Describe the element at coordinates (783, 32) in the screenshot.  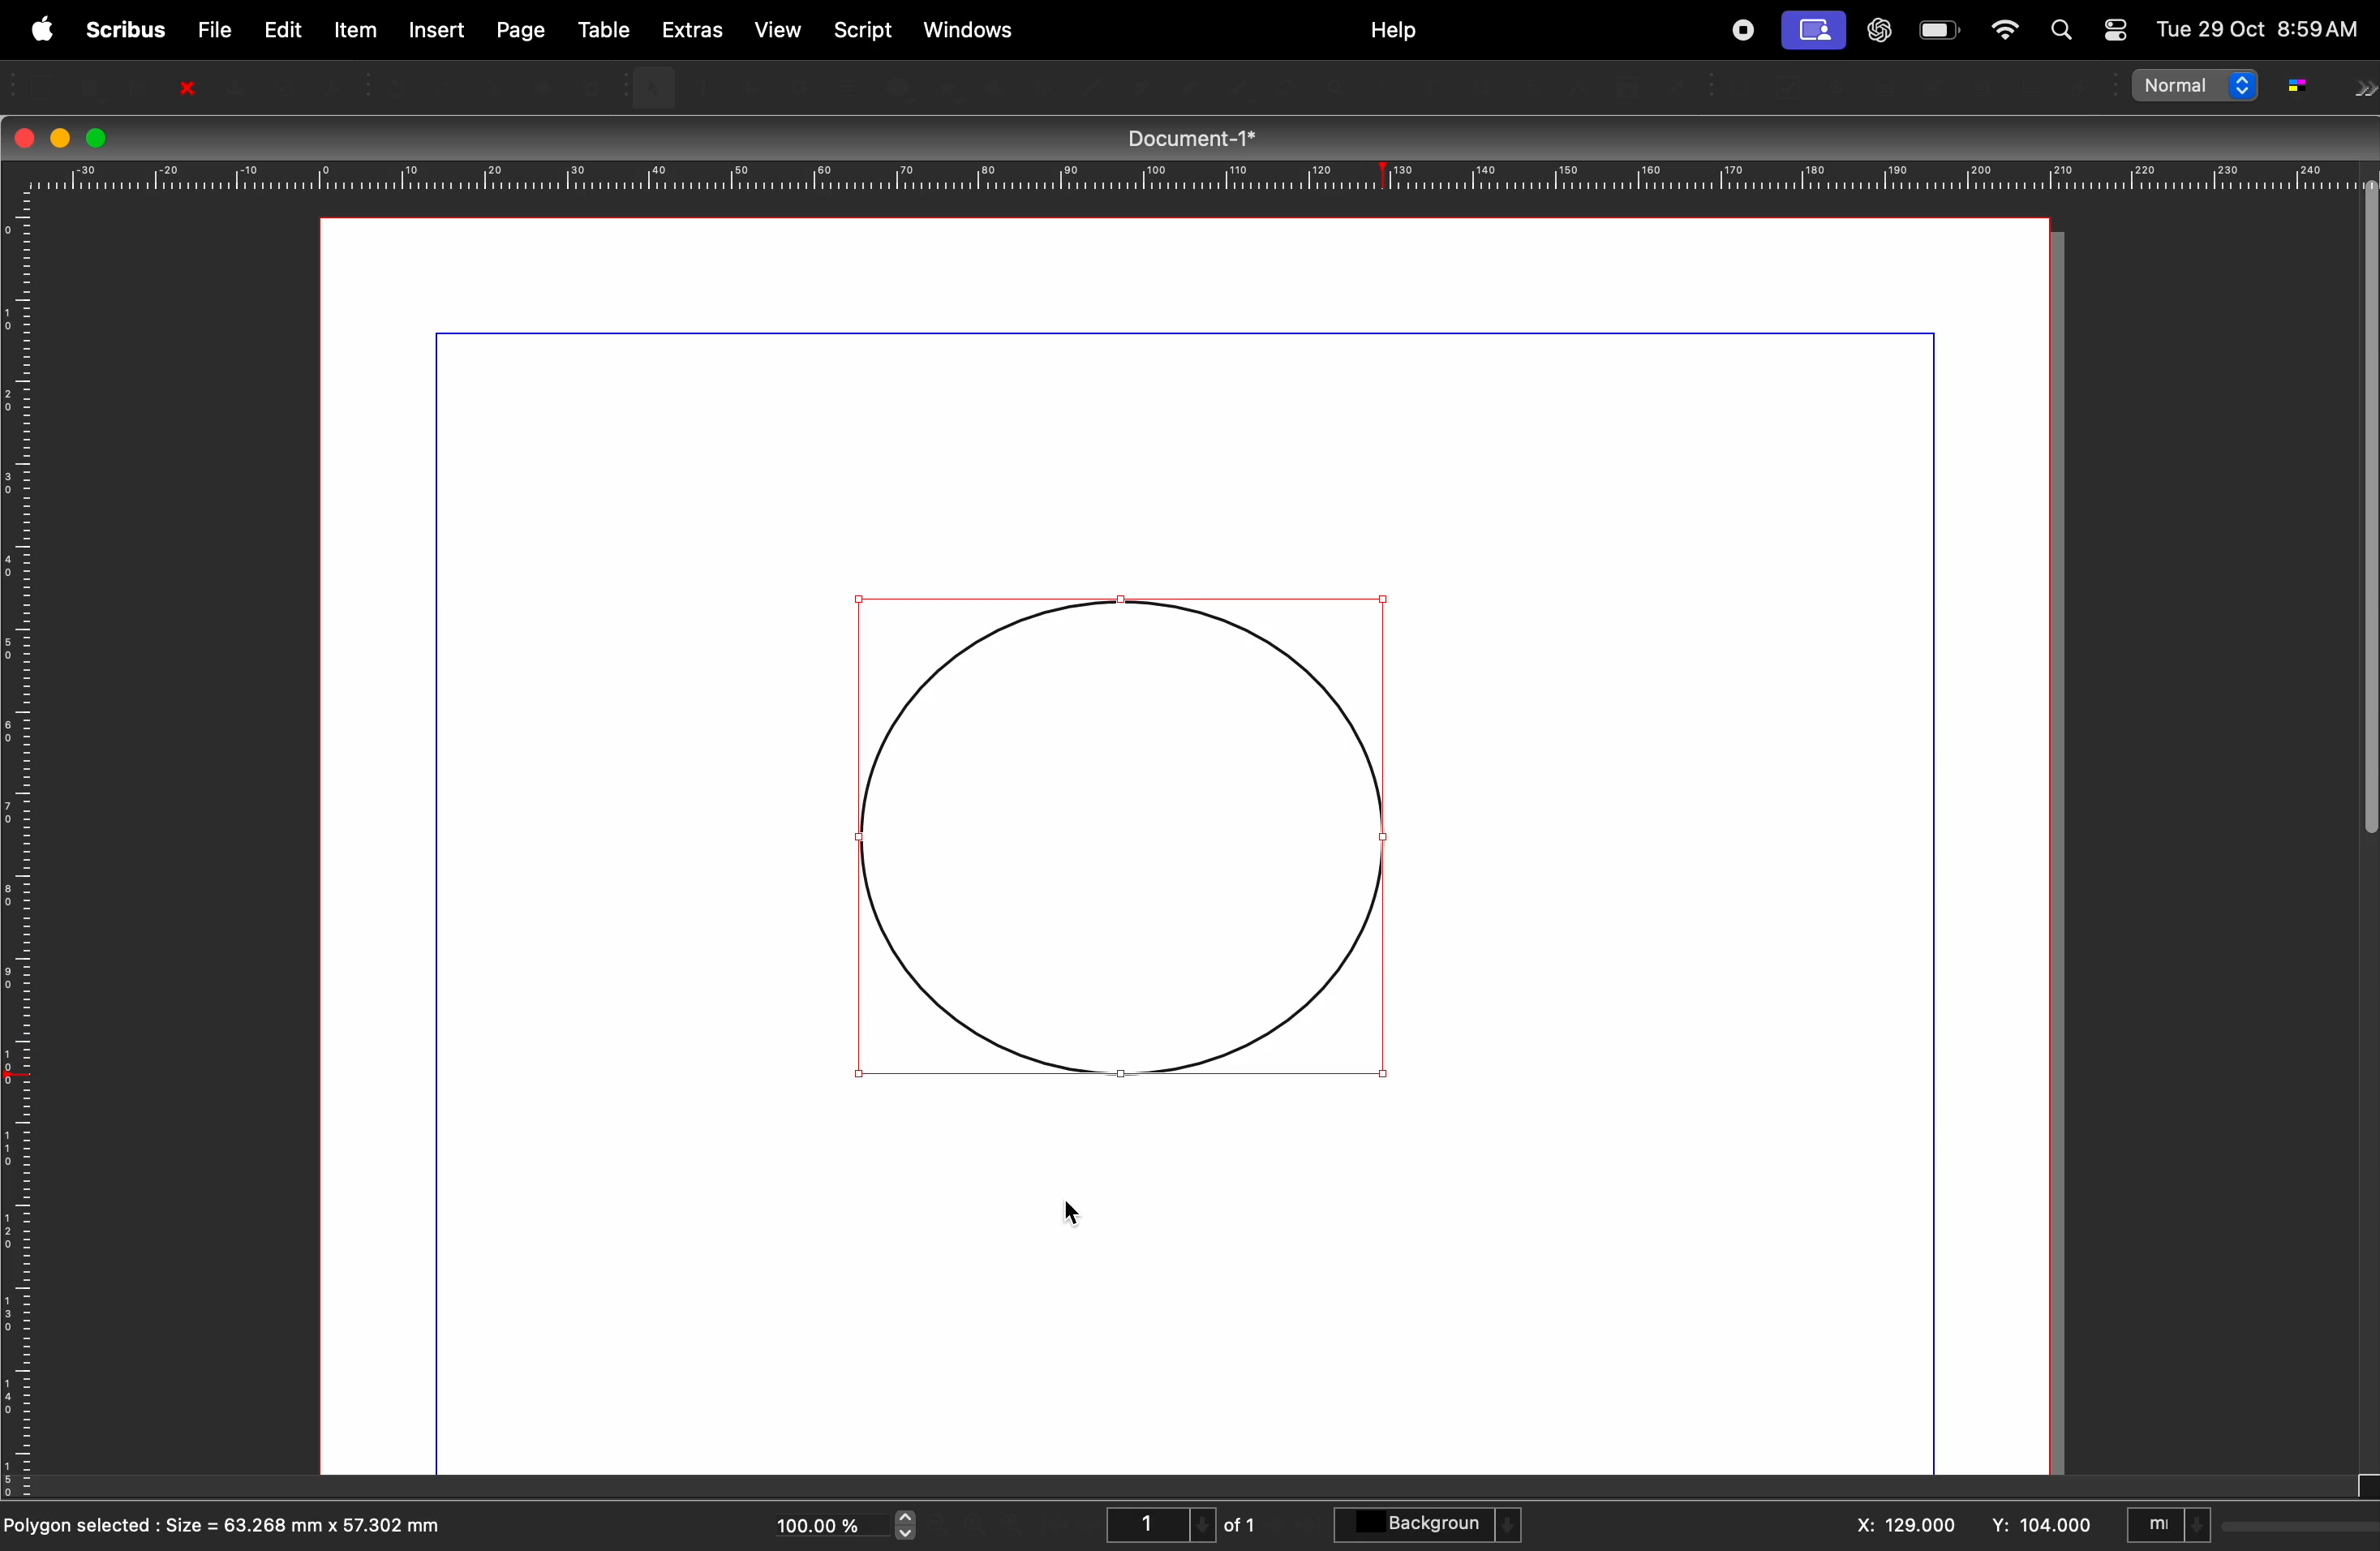
I see `view` at that location.